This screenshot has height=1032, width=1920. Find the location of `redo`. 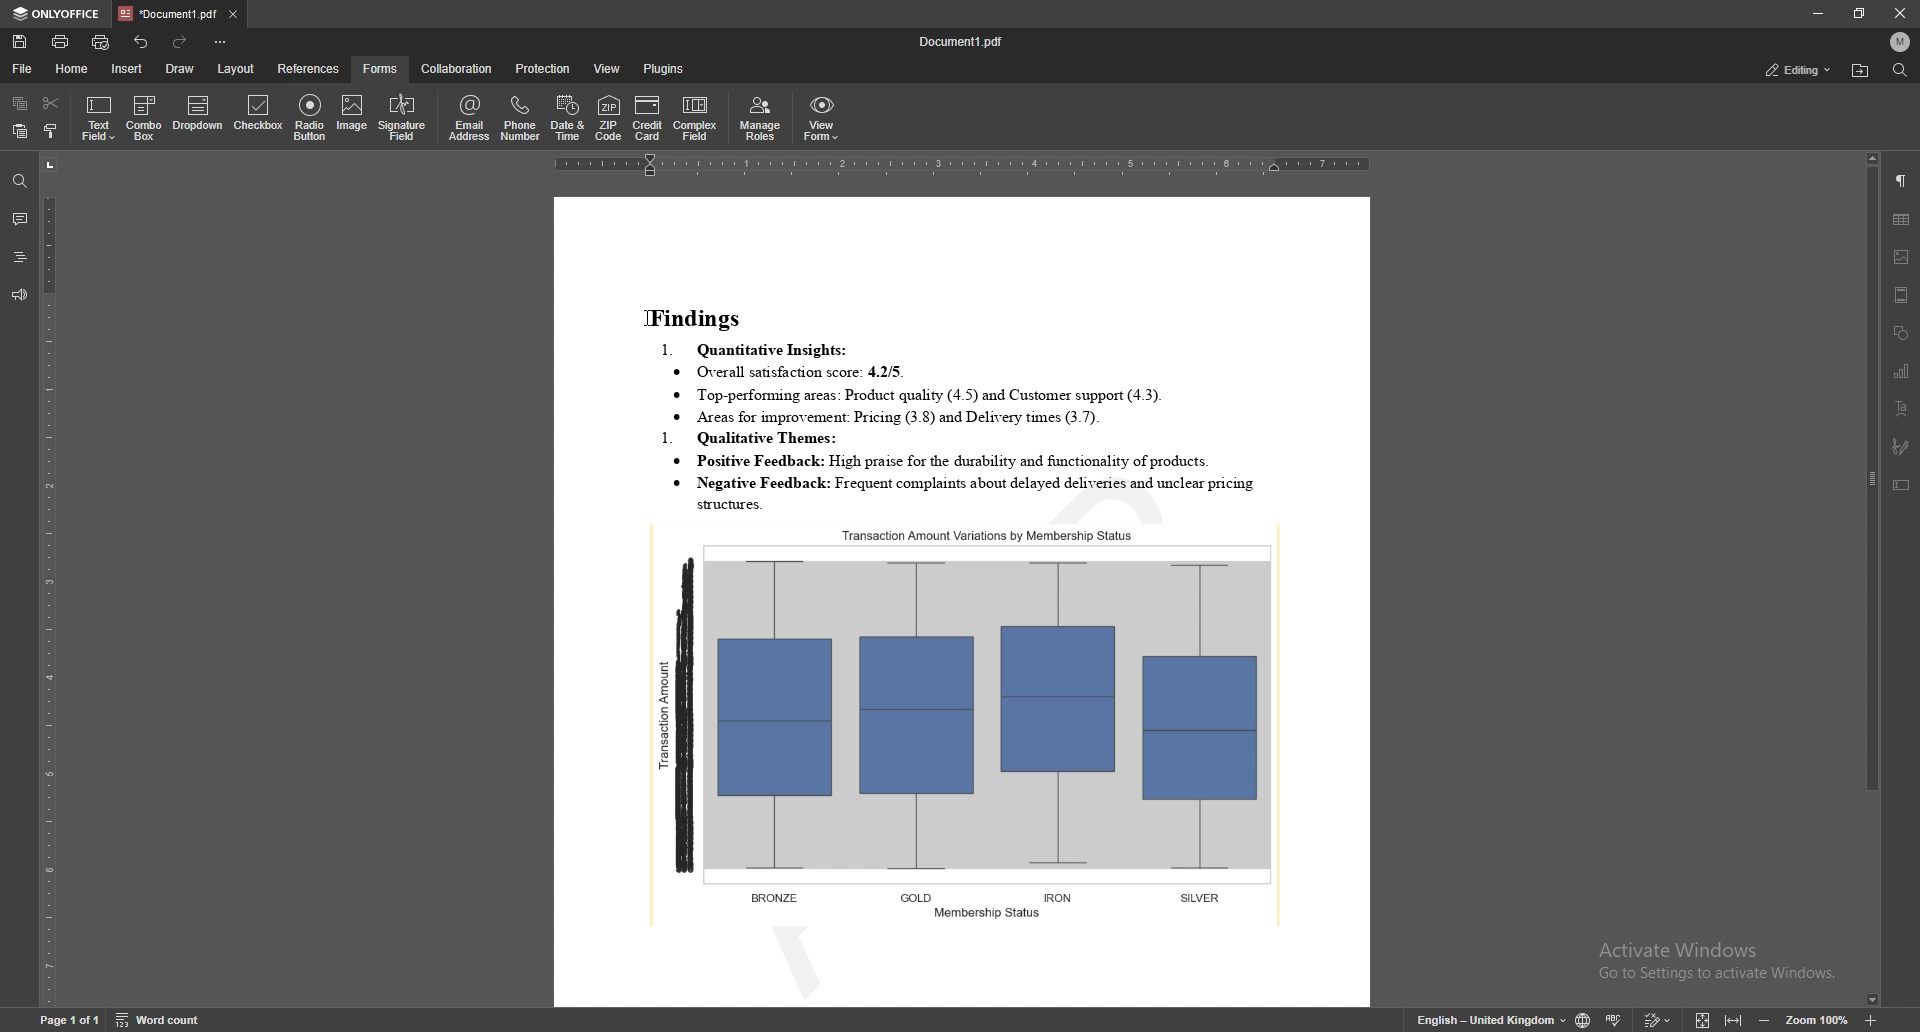

redo is located at coordinates (182, 43).